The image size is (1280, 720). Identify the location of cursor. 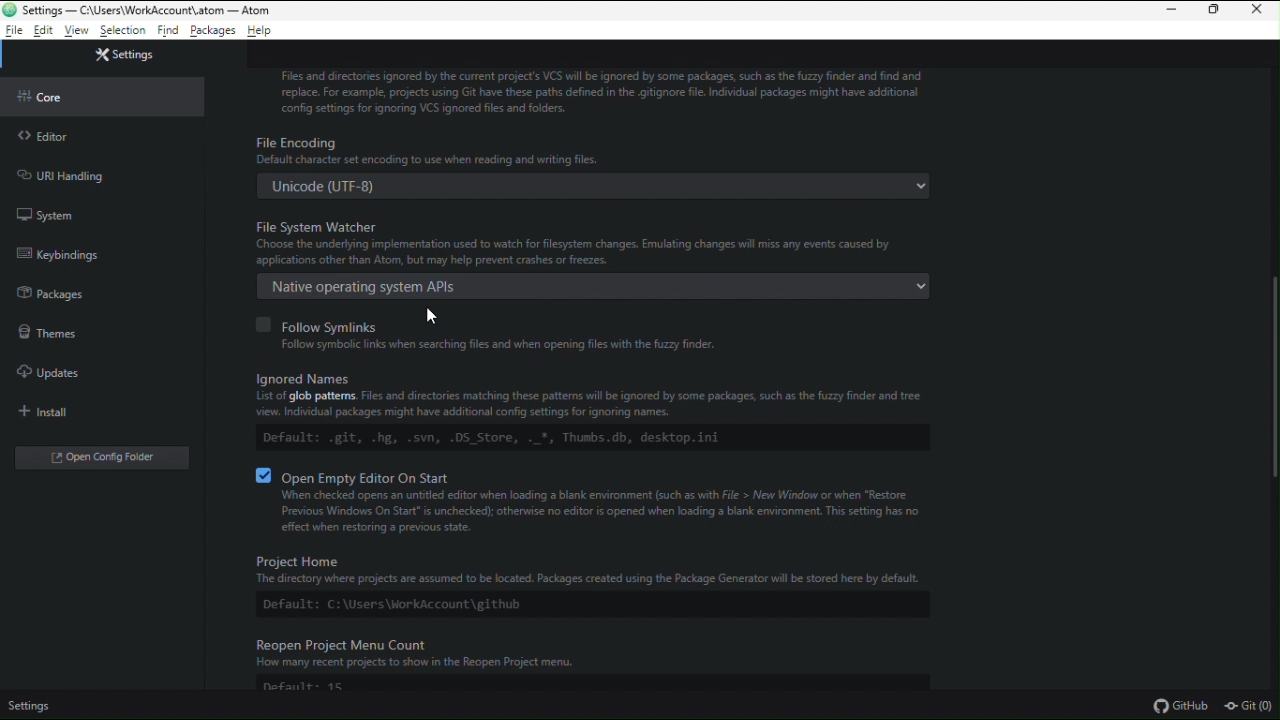
(436, 316).